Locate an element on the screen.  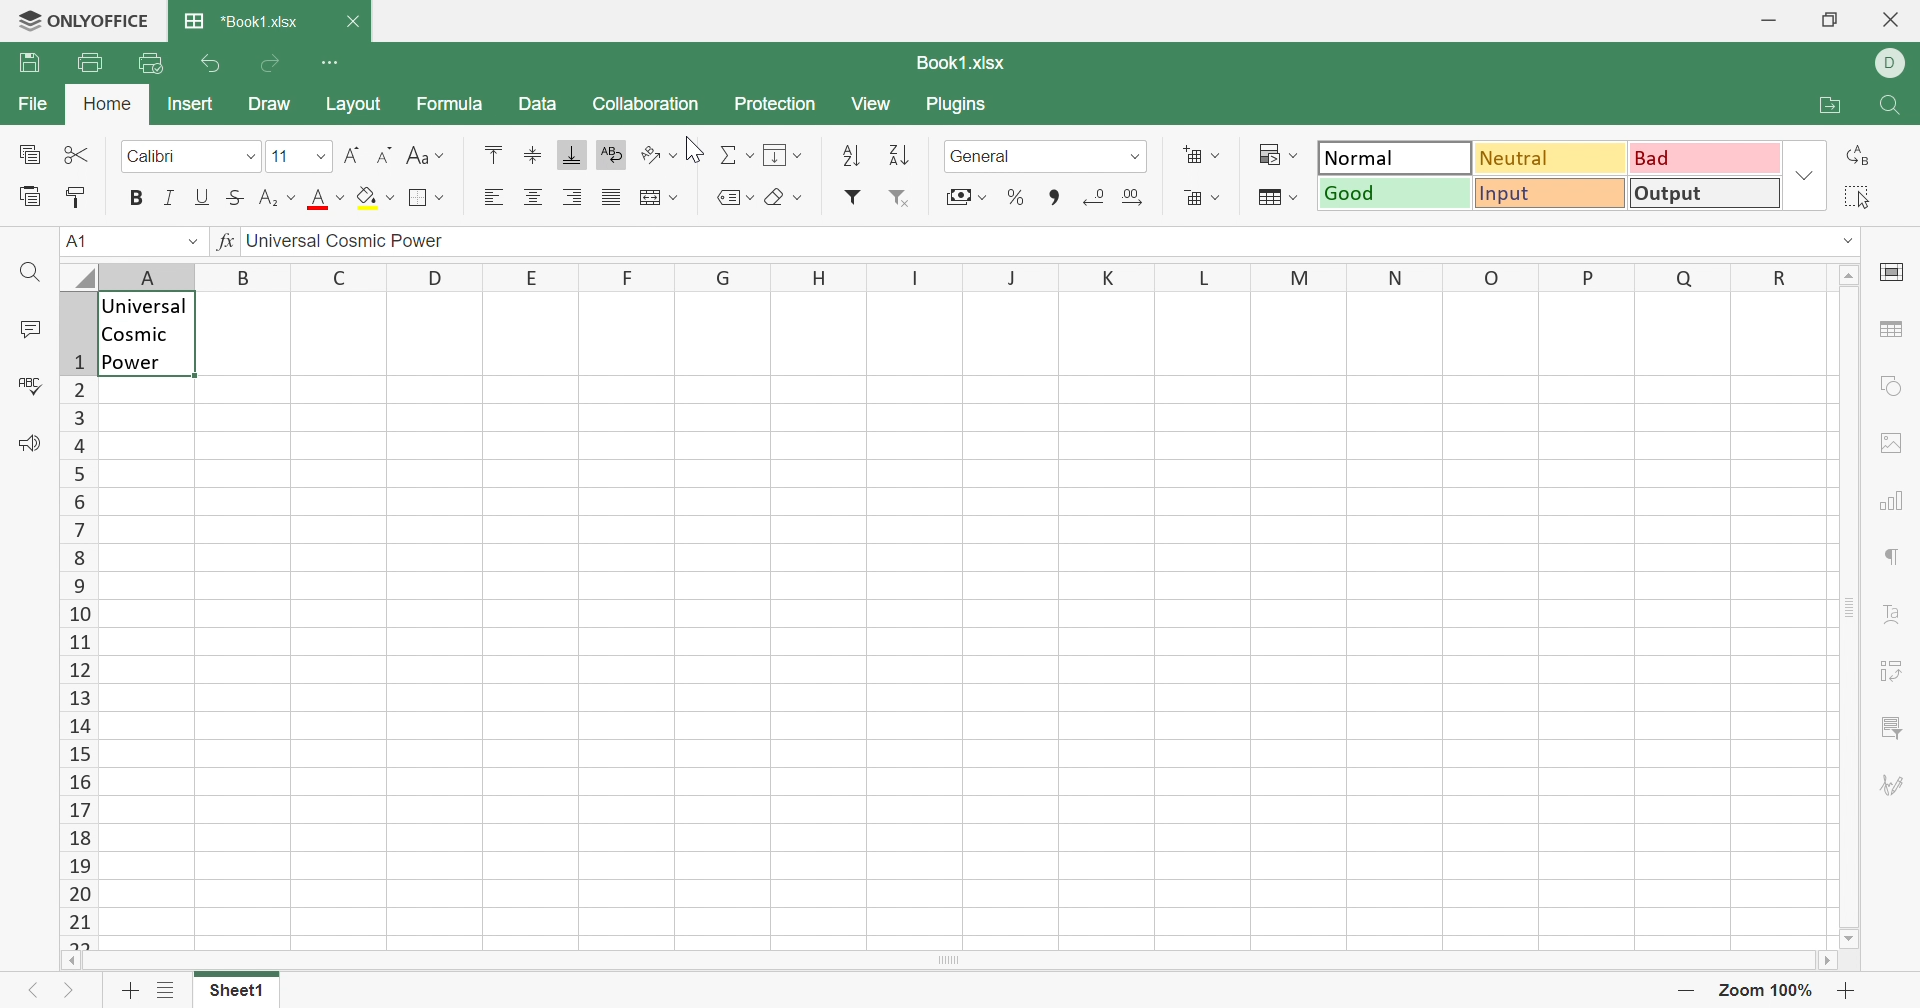
table settings is located at coordinates (1897, 331).